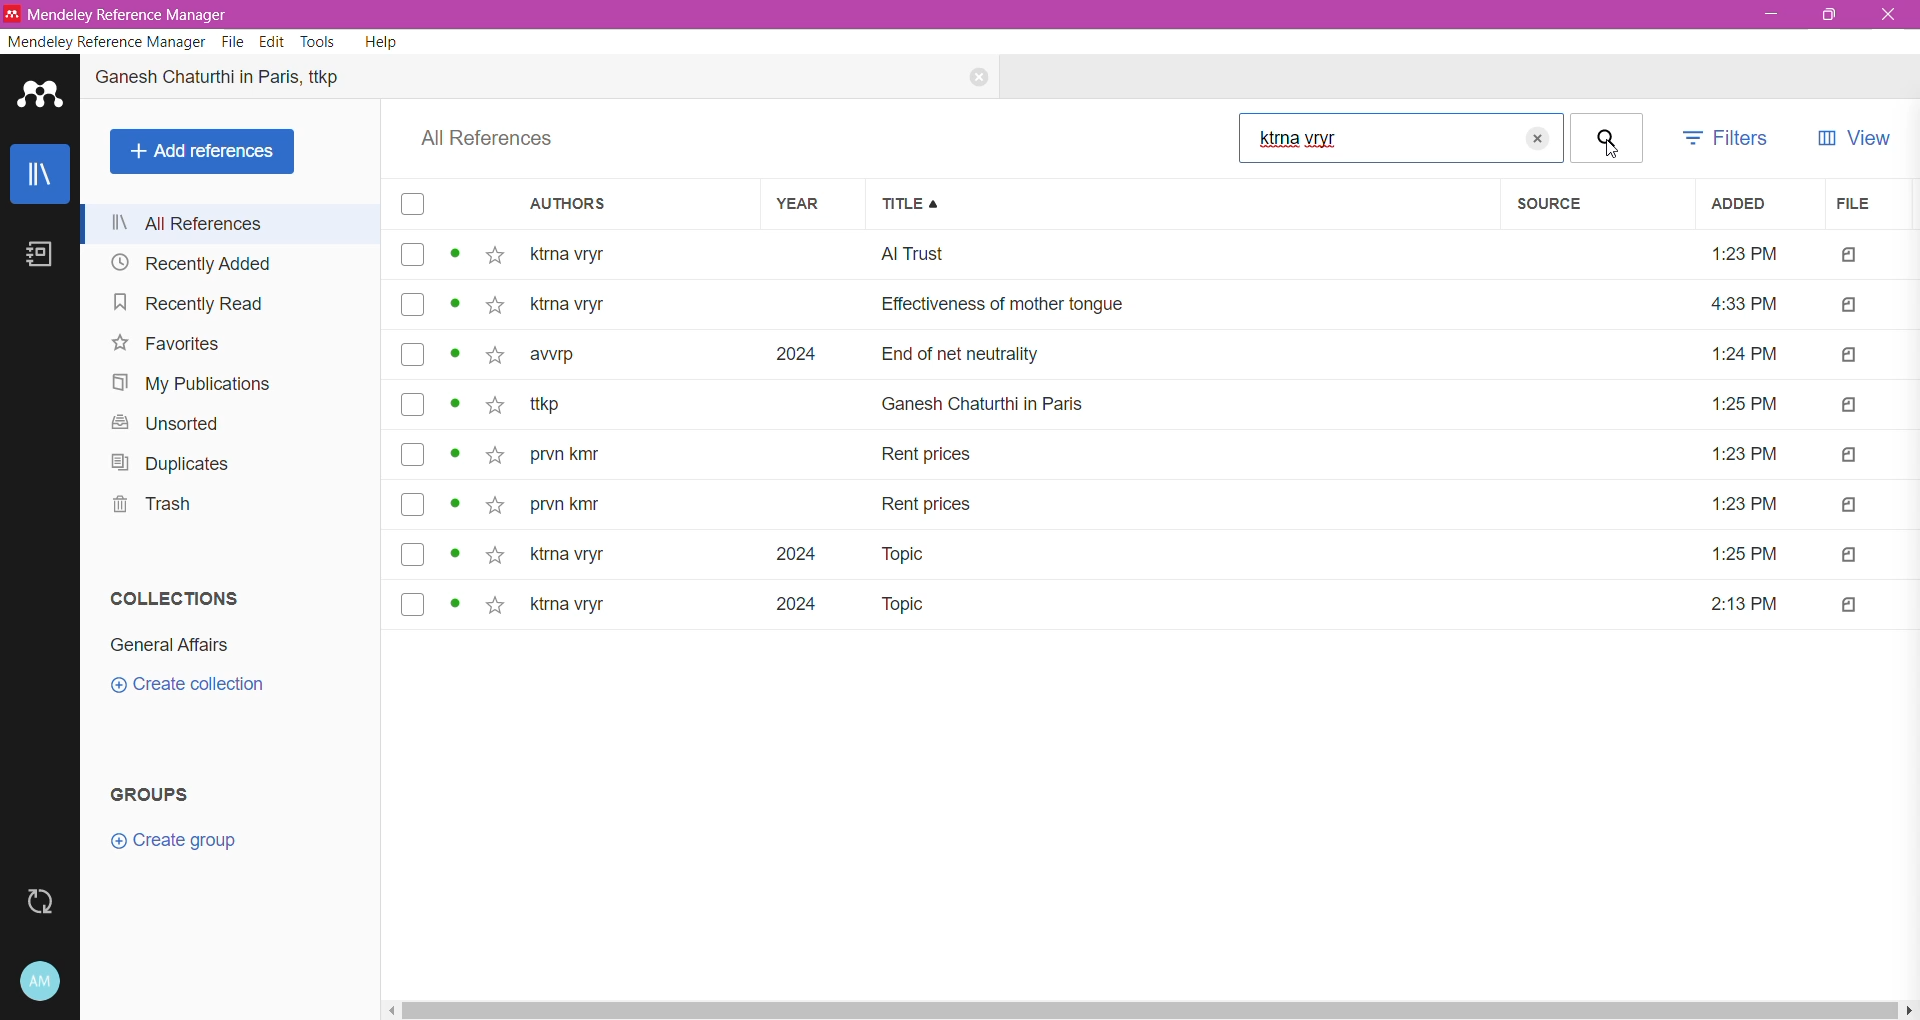 The image size is (1920, 1020). What do you see at coordinates (1157, 506) in the screenshot?
I see `prvn kmr Rent prices 1:23 PM` at bounding box center [1157, 506].